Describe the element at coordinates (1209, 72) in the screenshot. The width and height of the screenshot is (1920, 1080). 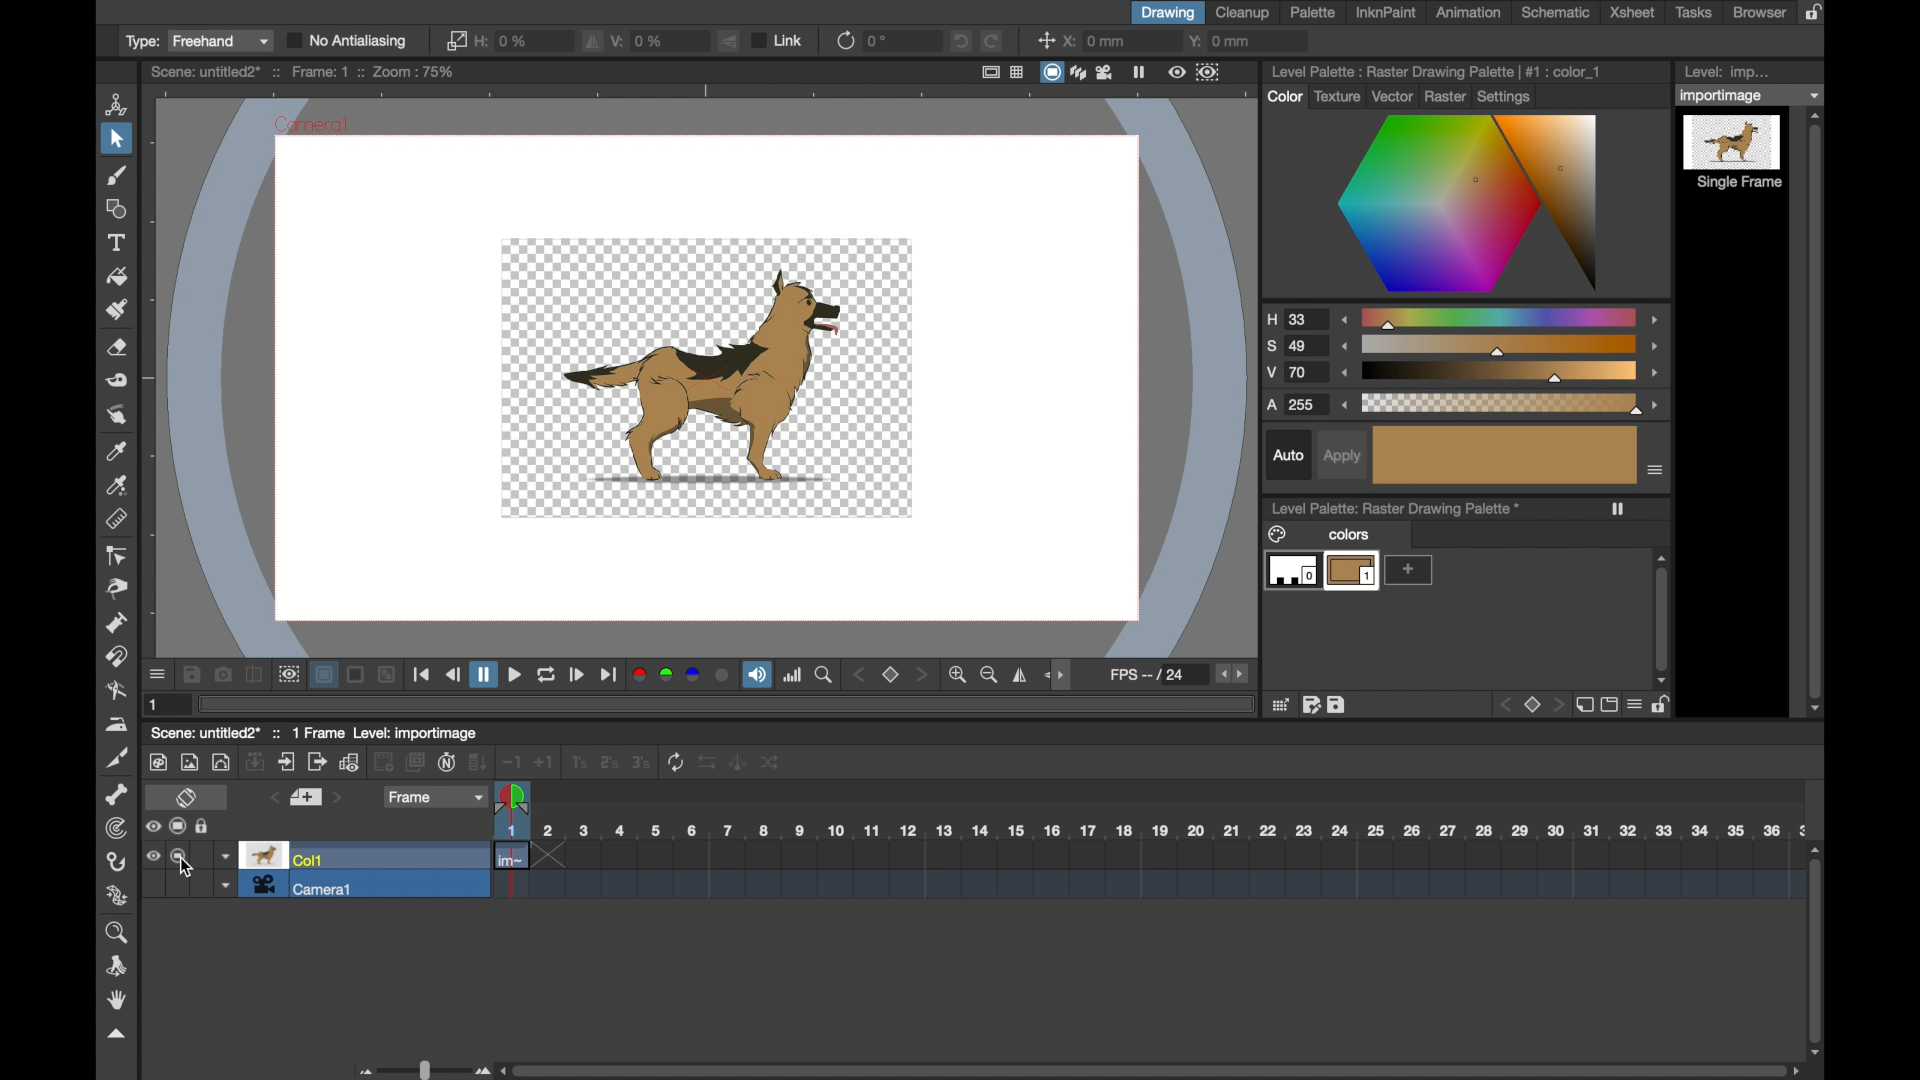
I see `frame` at that location.